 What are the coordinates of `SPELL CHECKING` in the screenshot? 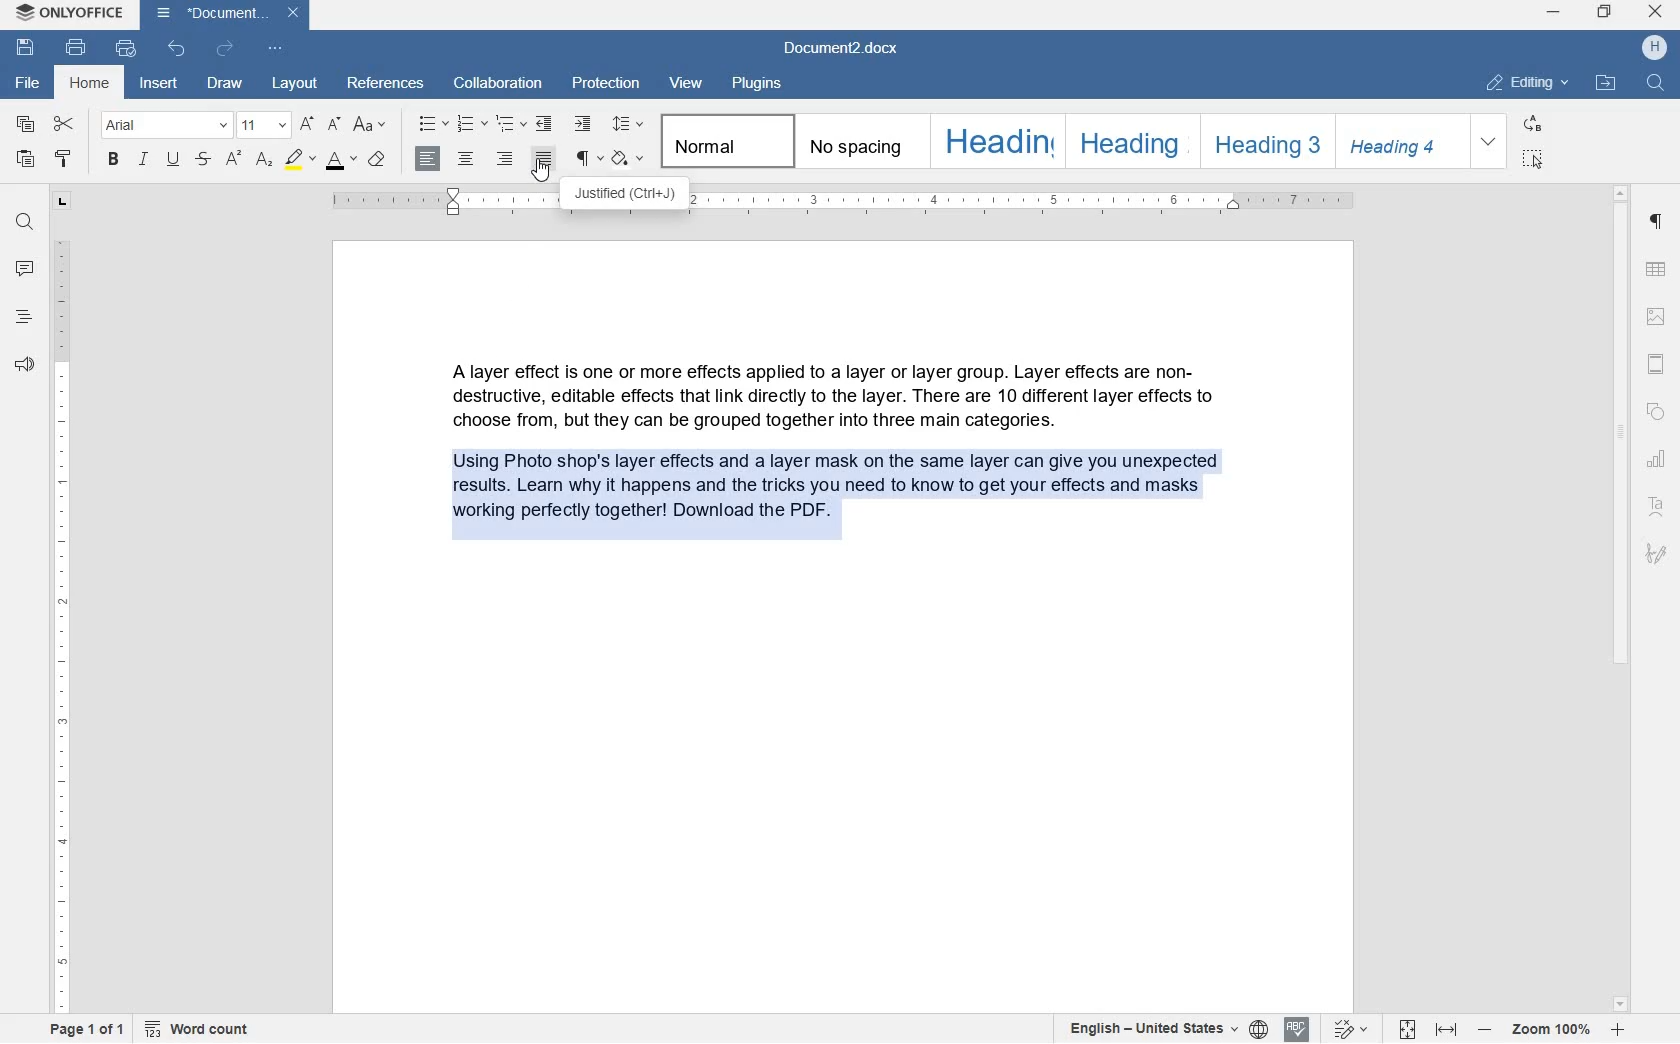 It's located at (1297, 1029).